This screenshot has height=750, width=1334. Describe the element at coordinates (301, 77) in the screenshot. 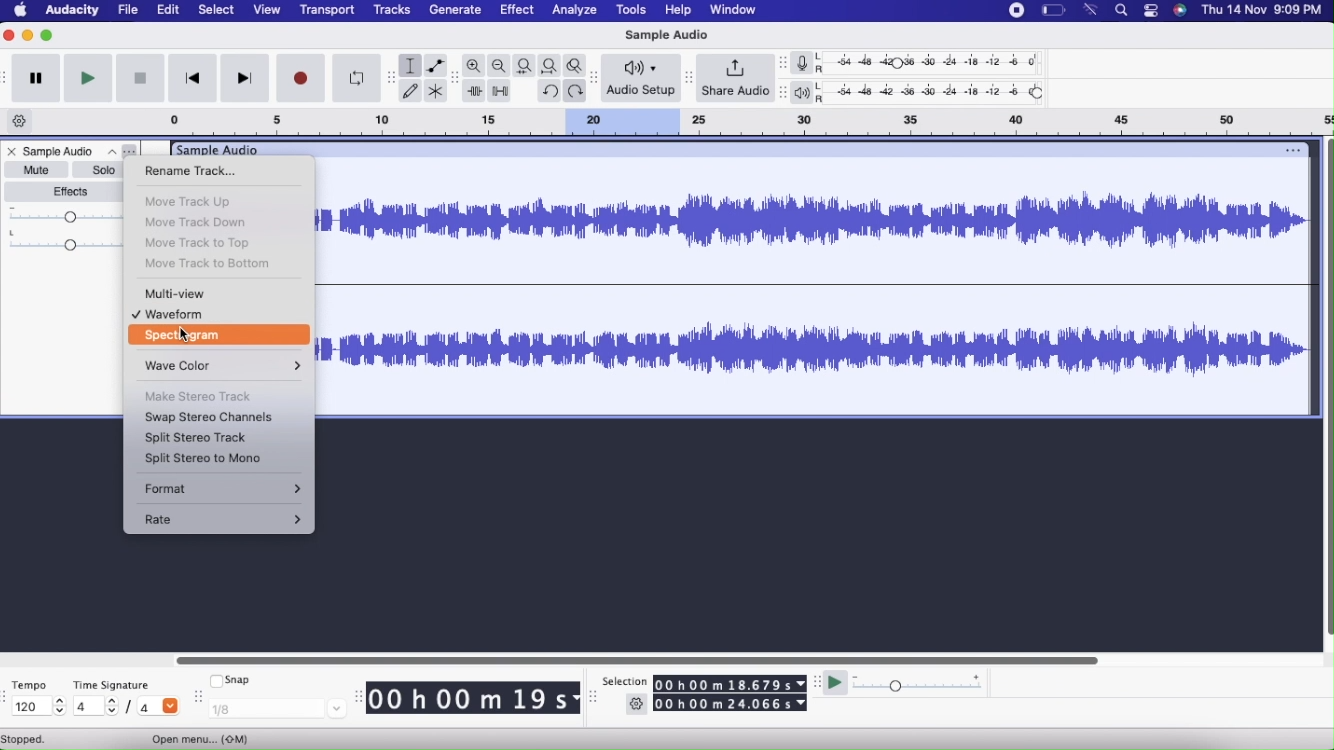

I see `Record` at that location.